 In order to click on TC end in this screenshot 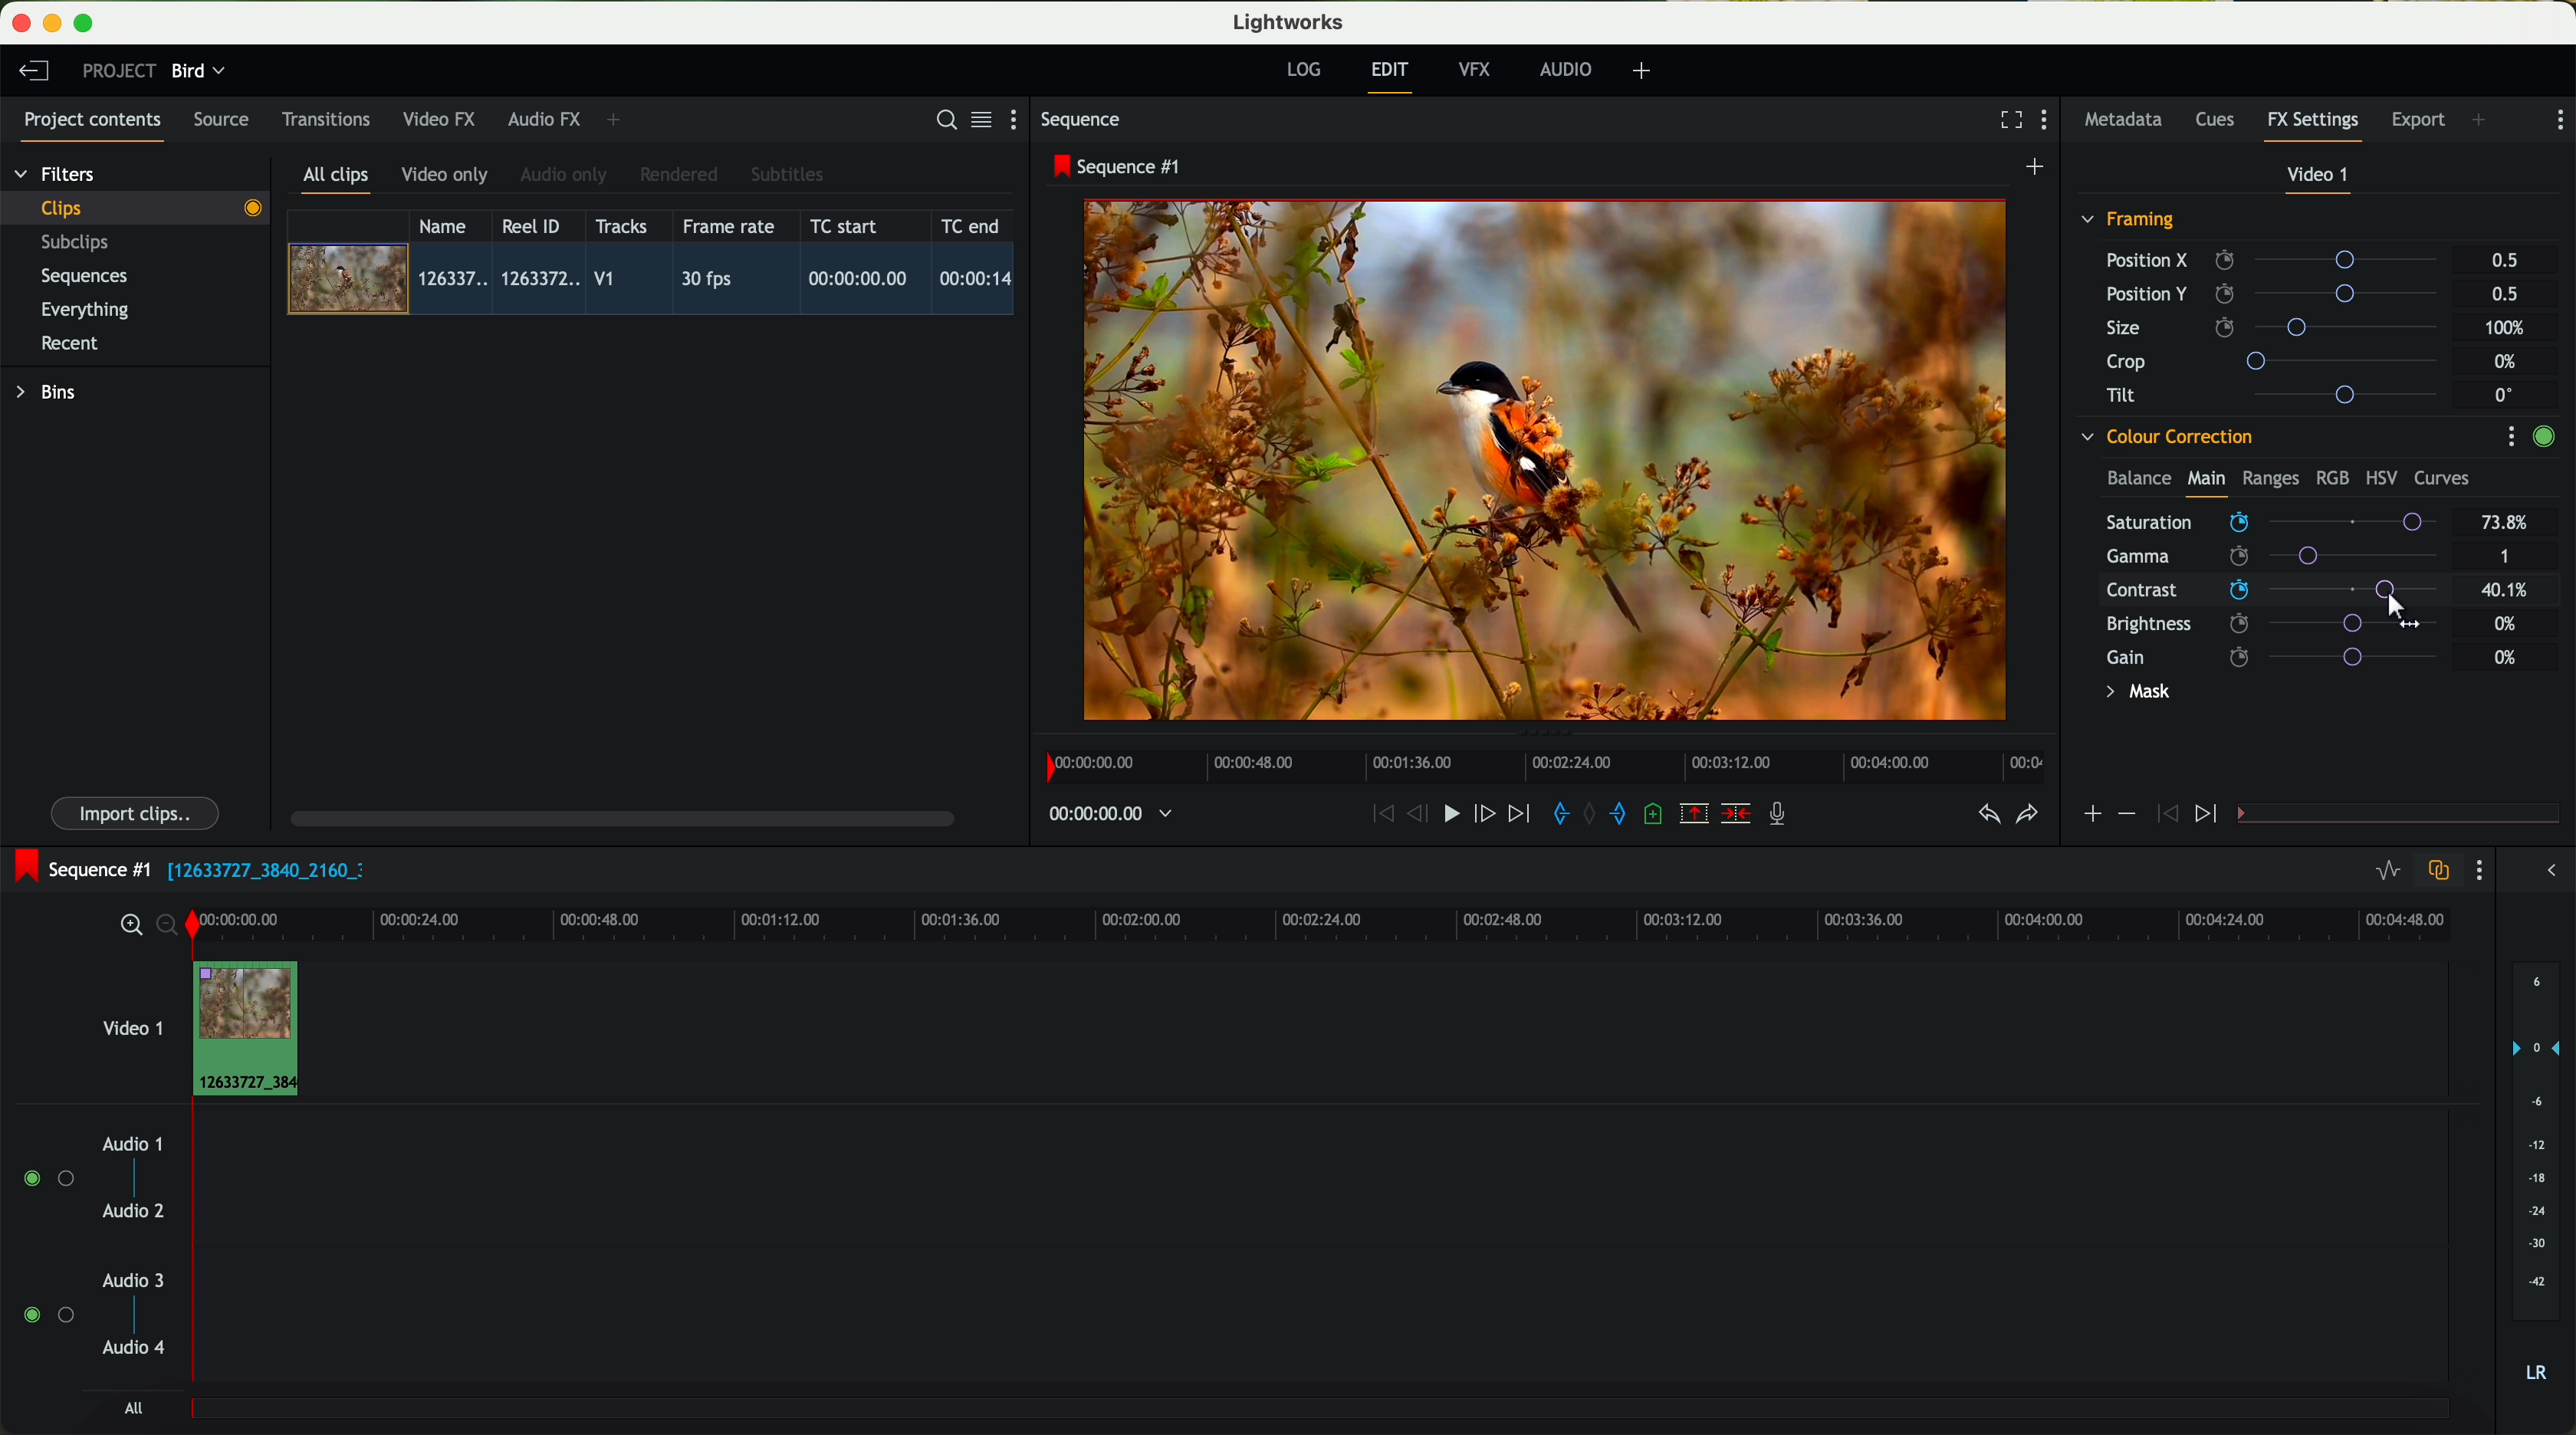, I will do `click(972, 225)`.